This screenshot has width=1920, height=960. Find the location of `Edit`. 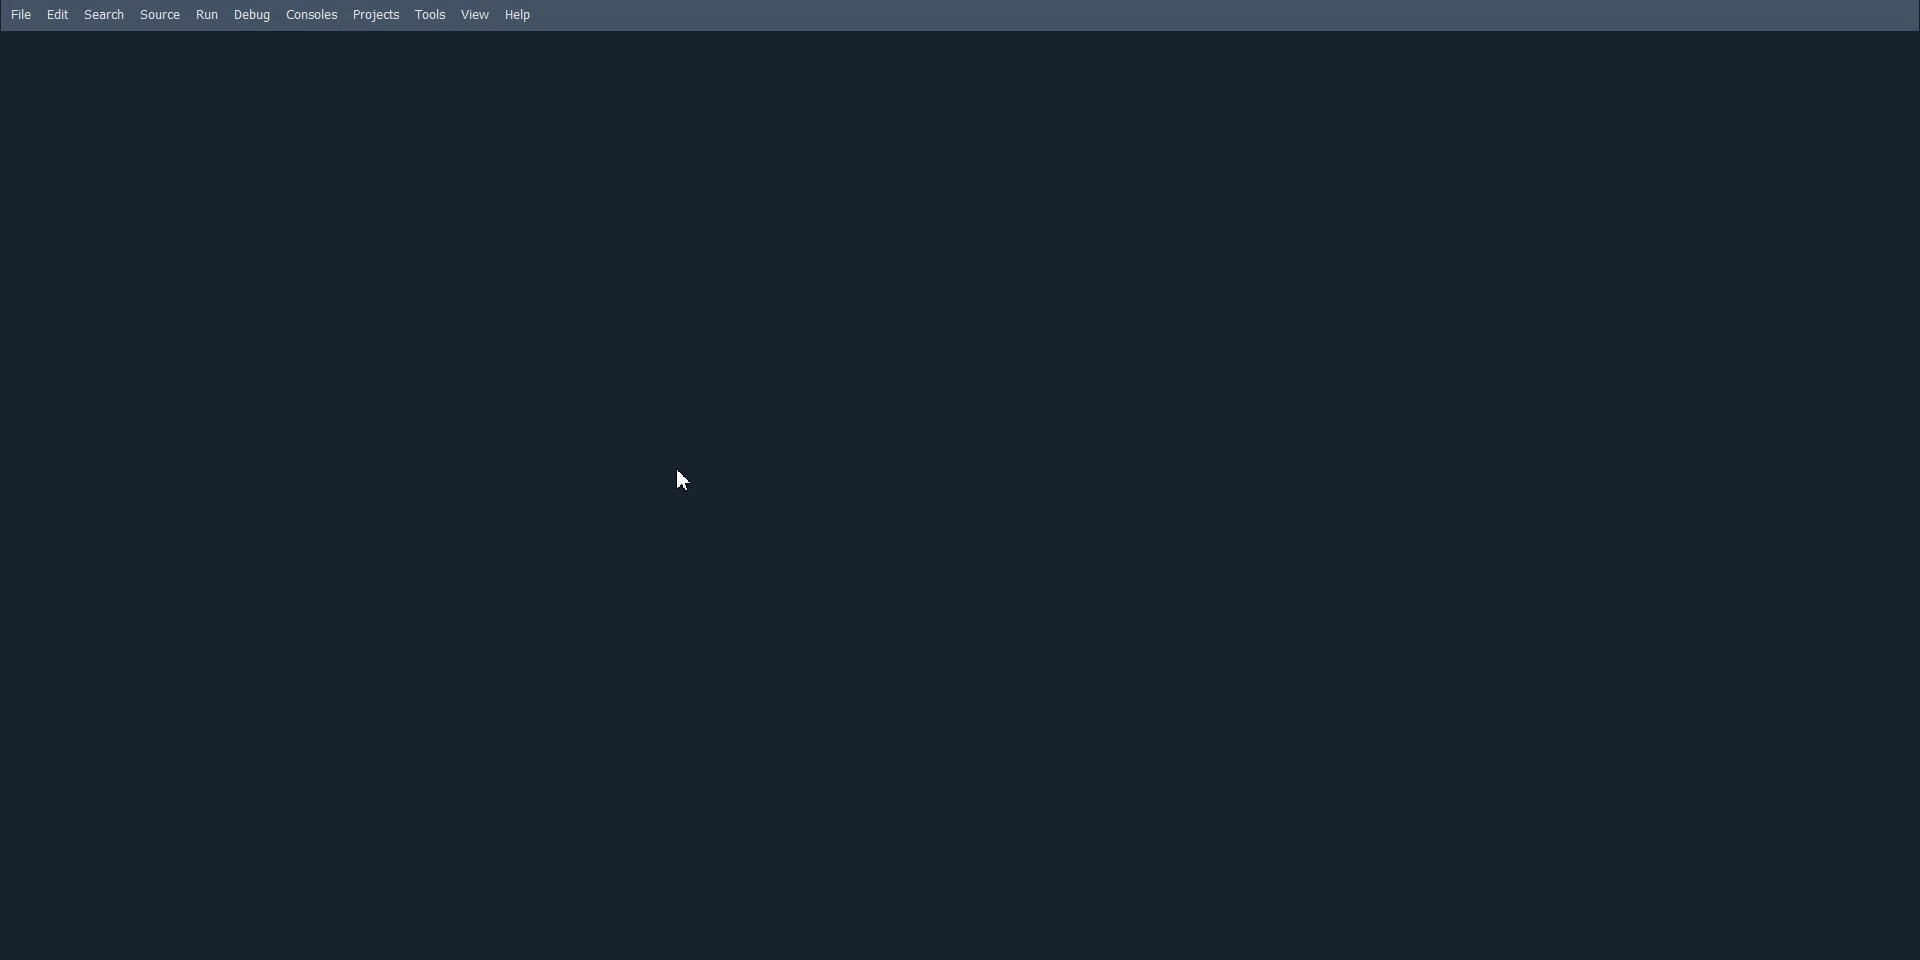

Edit is located at coordinates (59, 14).